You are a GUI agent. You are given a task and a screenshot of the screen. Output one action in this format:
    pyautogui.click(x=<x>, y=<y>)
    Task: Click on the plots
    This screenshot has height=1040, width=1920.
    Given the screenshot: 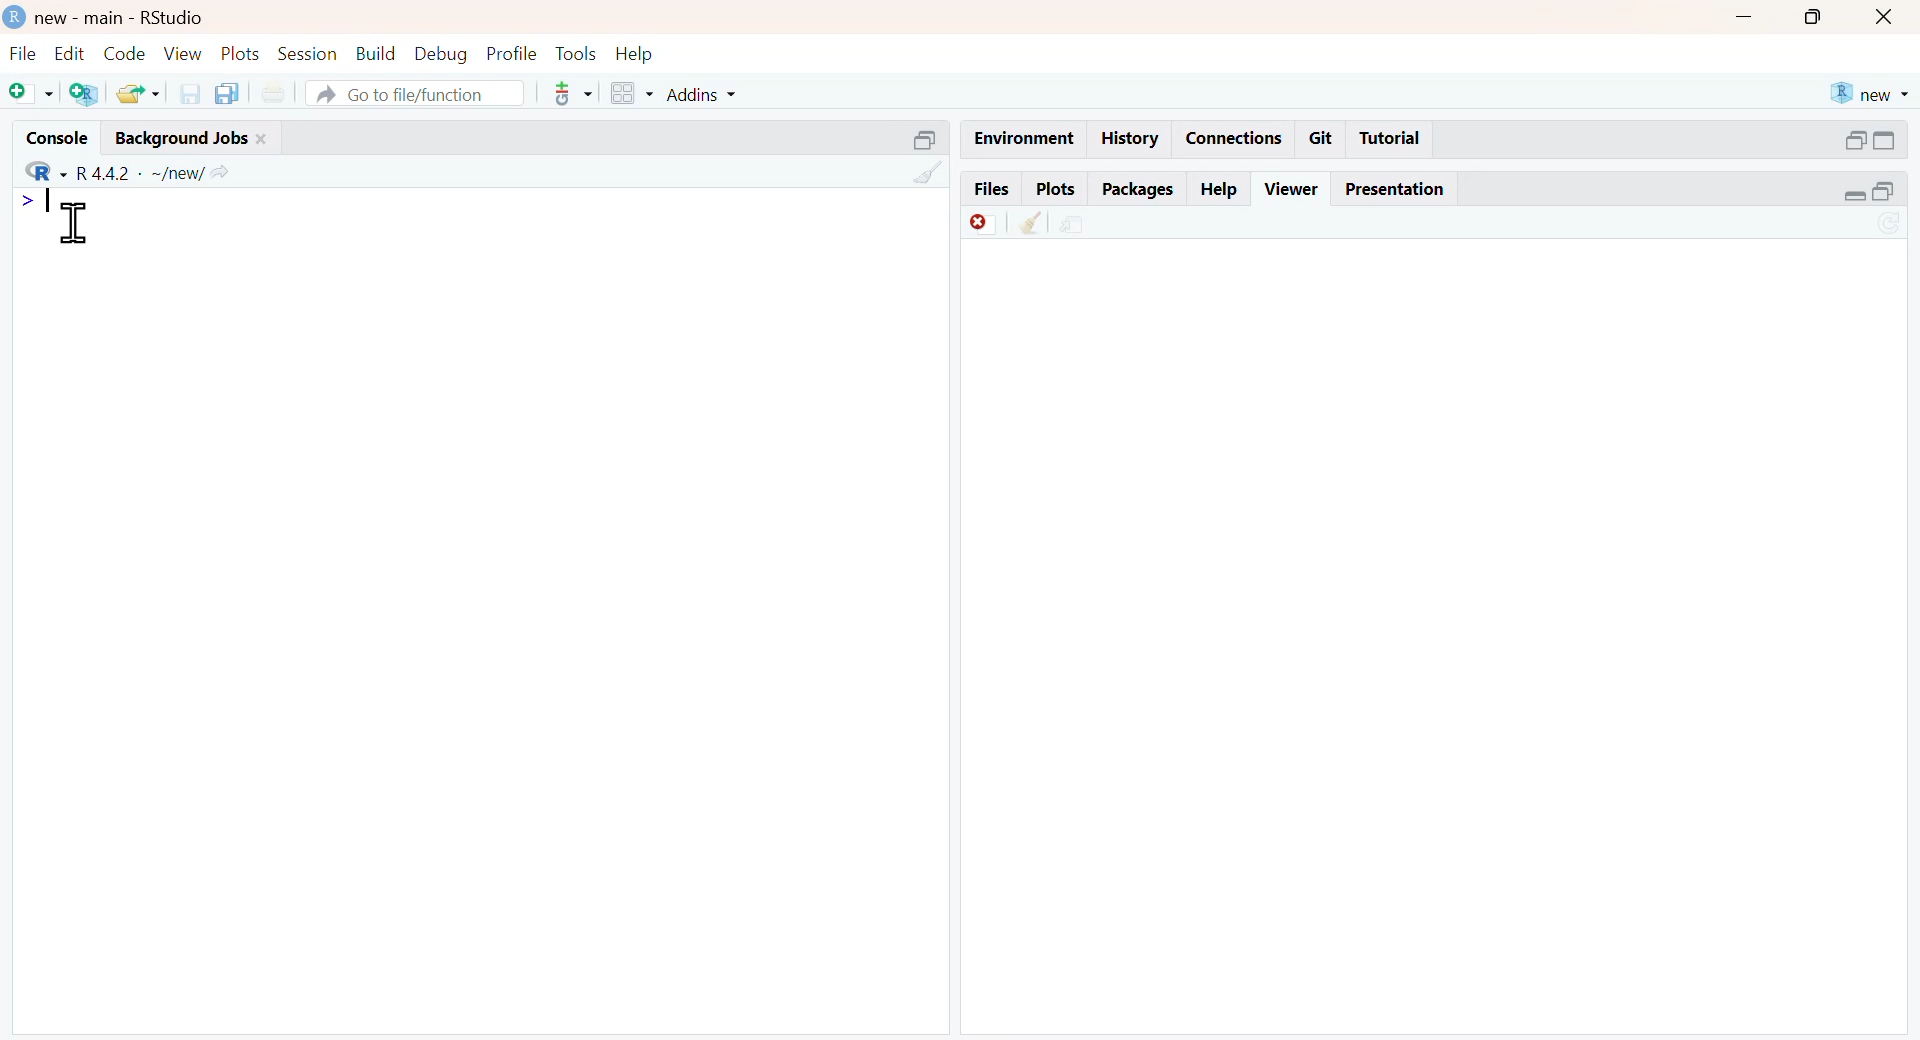 What is the action you would take?
    pyautogui.click(x=240, y=51)
    